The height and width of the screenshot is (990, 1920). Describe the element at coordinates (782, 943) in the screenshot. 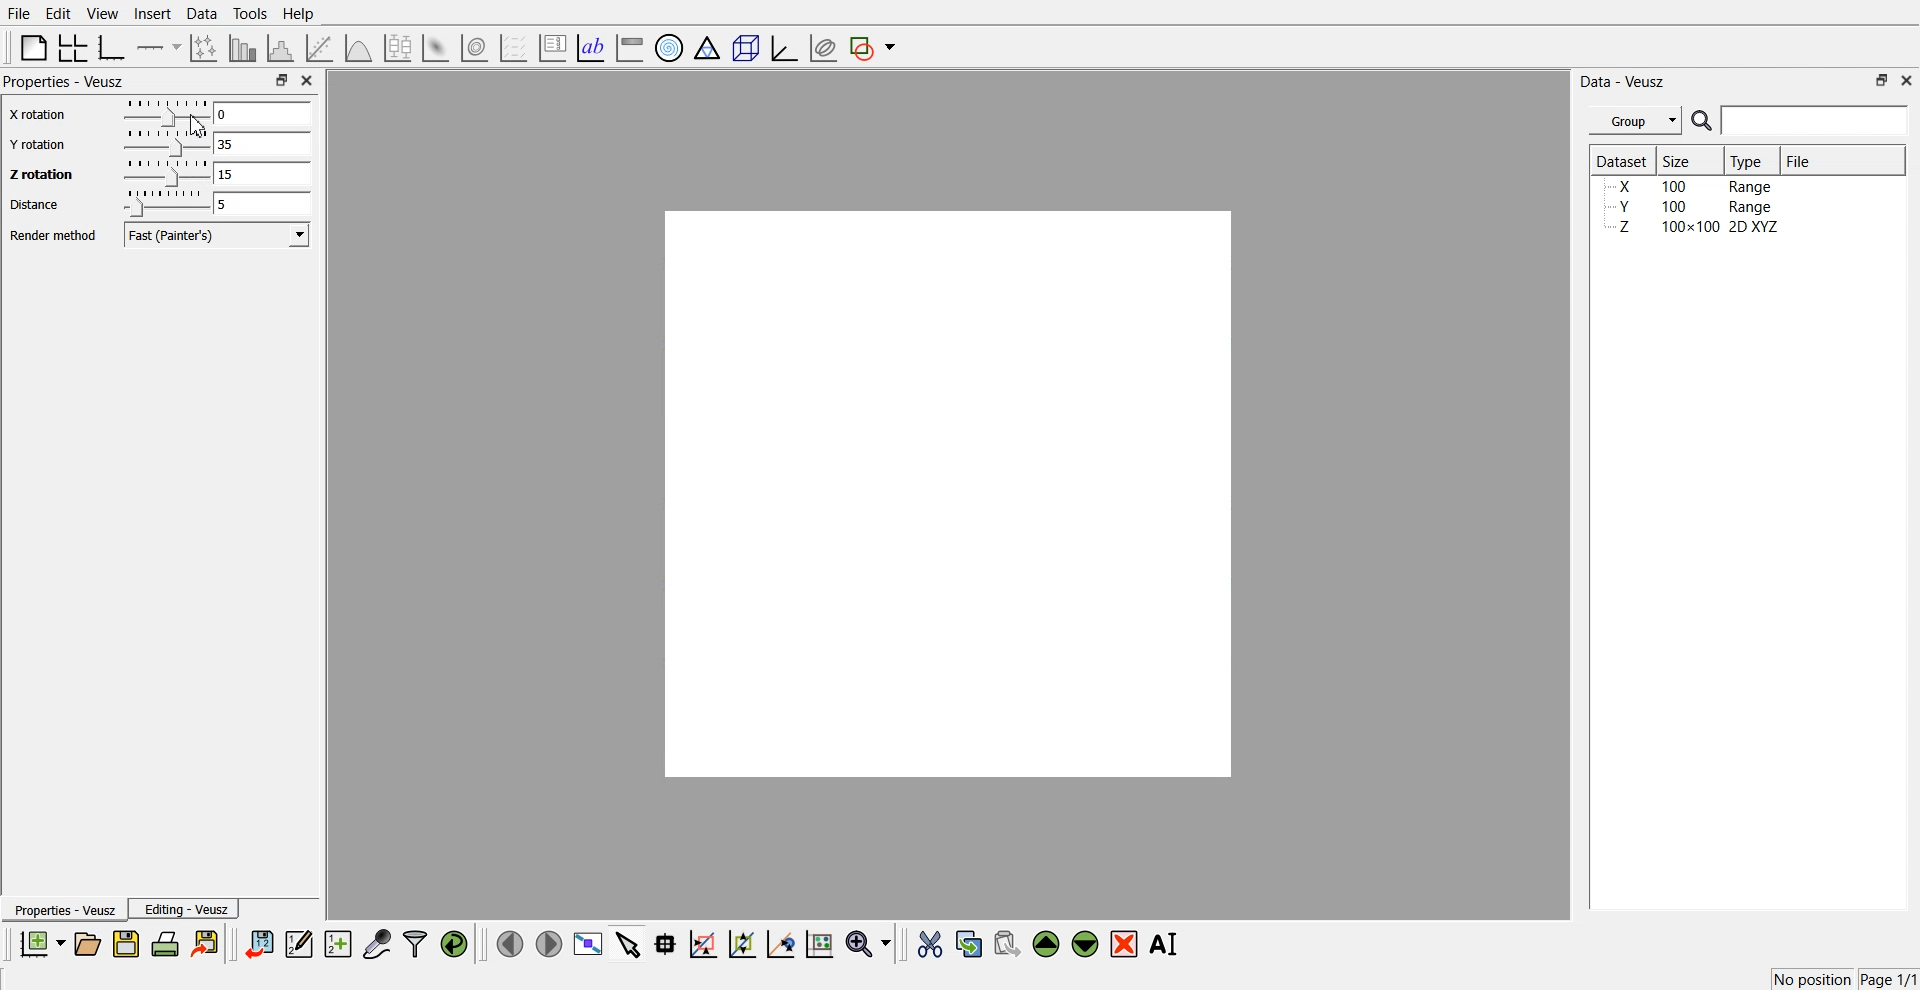

I see `Recenter graph axes` at that location.